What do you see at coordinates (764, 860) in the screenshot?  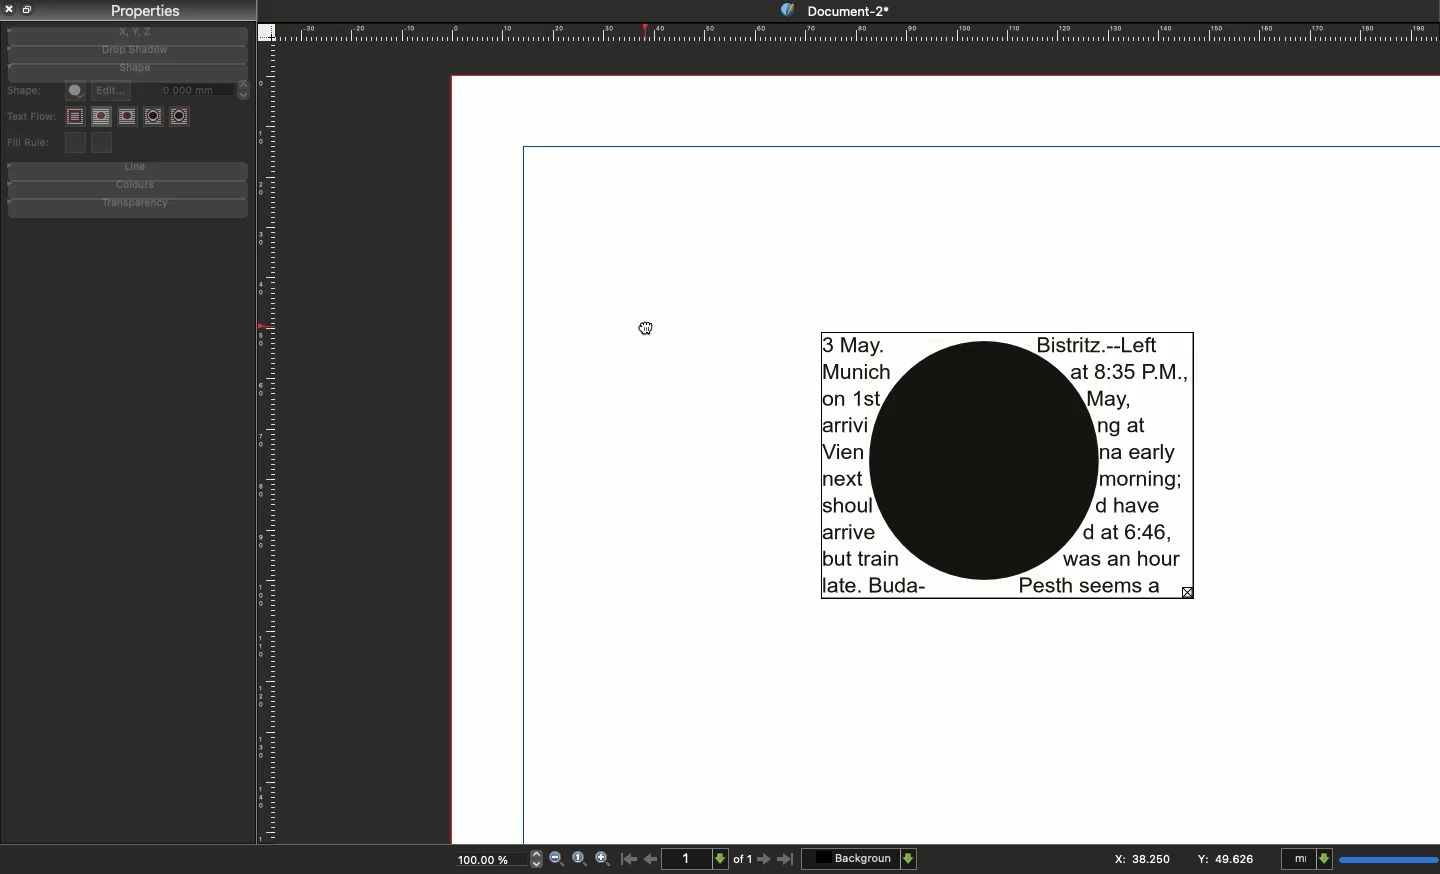 I see `Next page` at bounding box center [764, 860].